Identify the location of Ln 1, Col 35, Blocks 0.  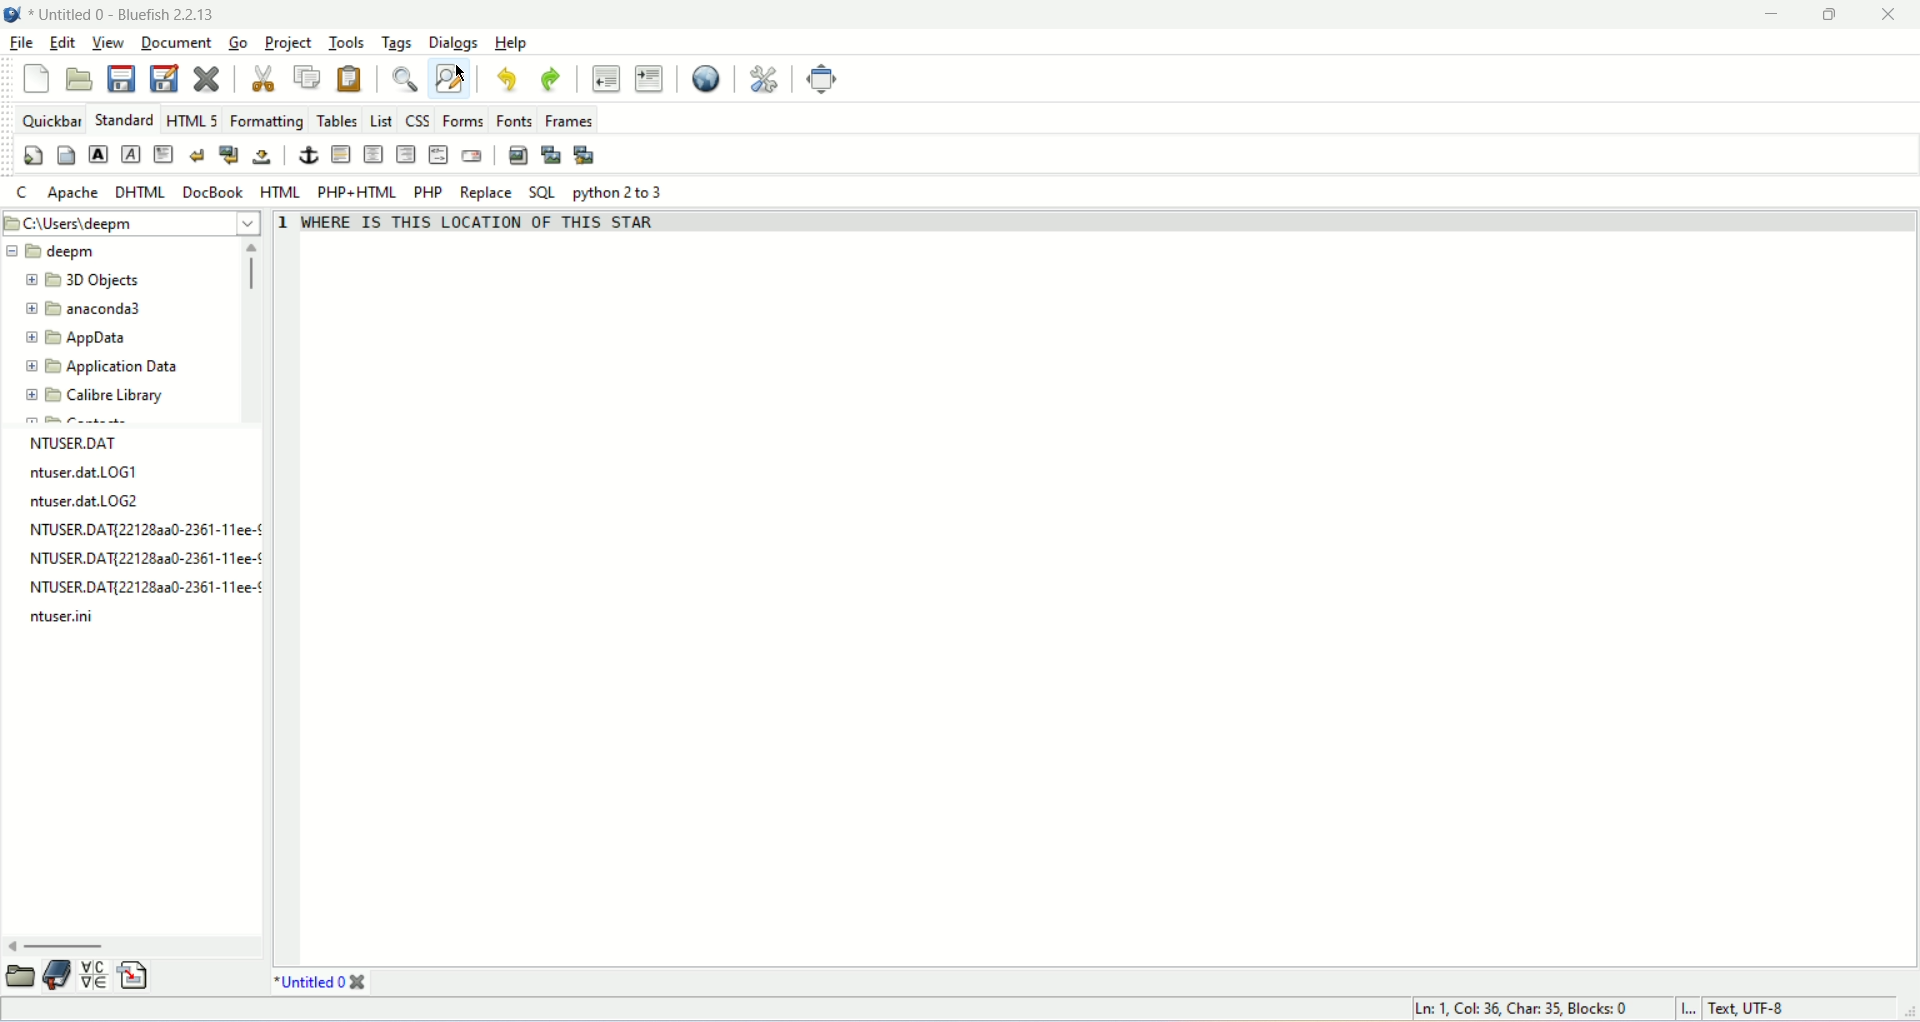
(1532, 1009).